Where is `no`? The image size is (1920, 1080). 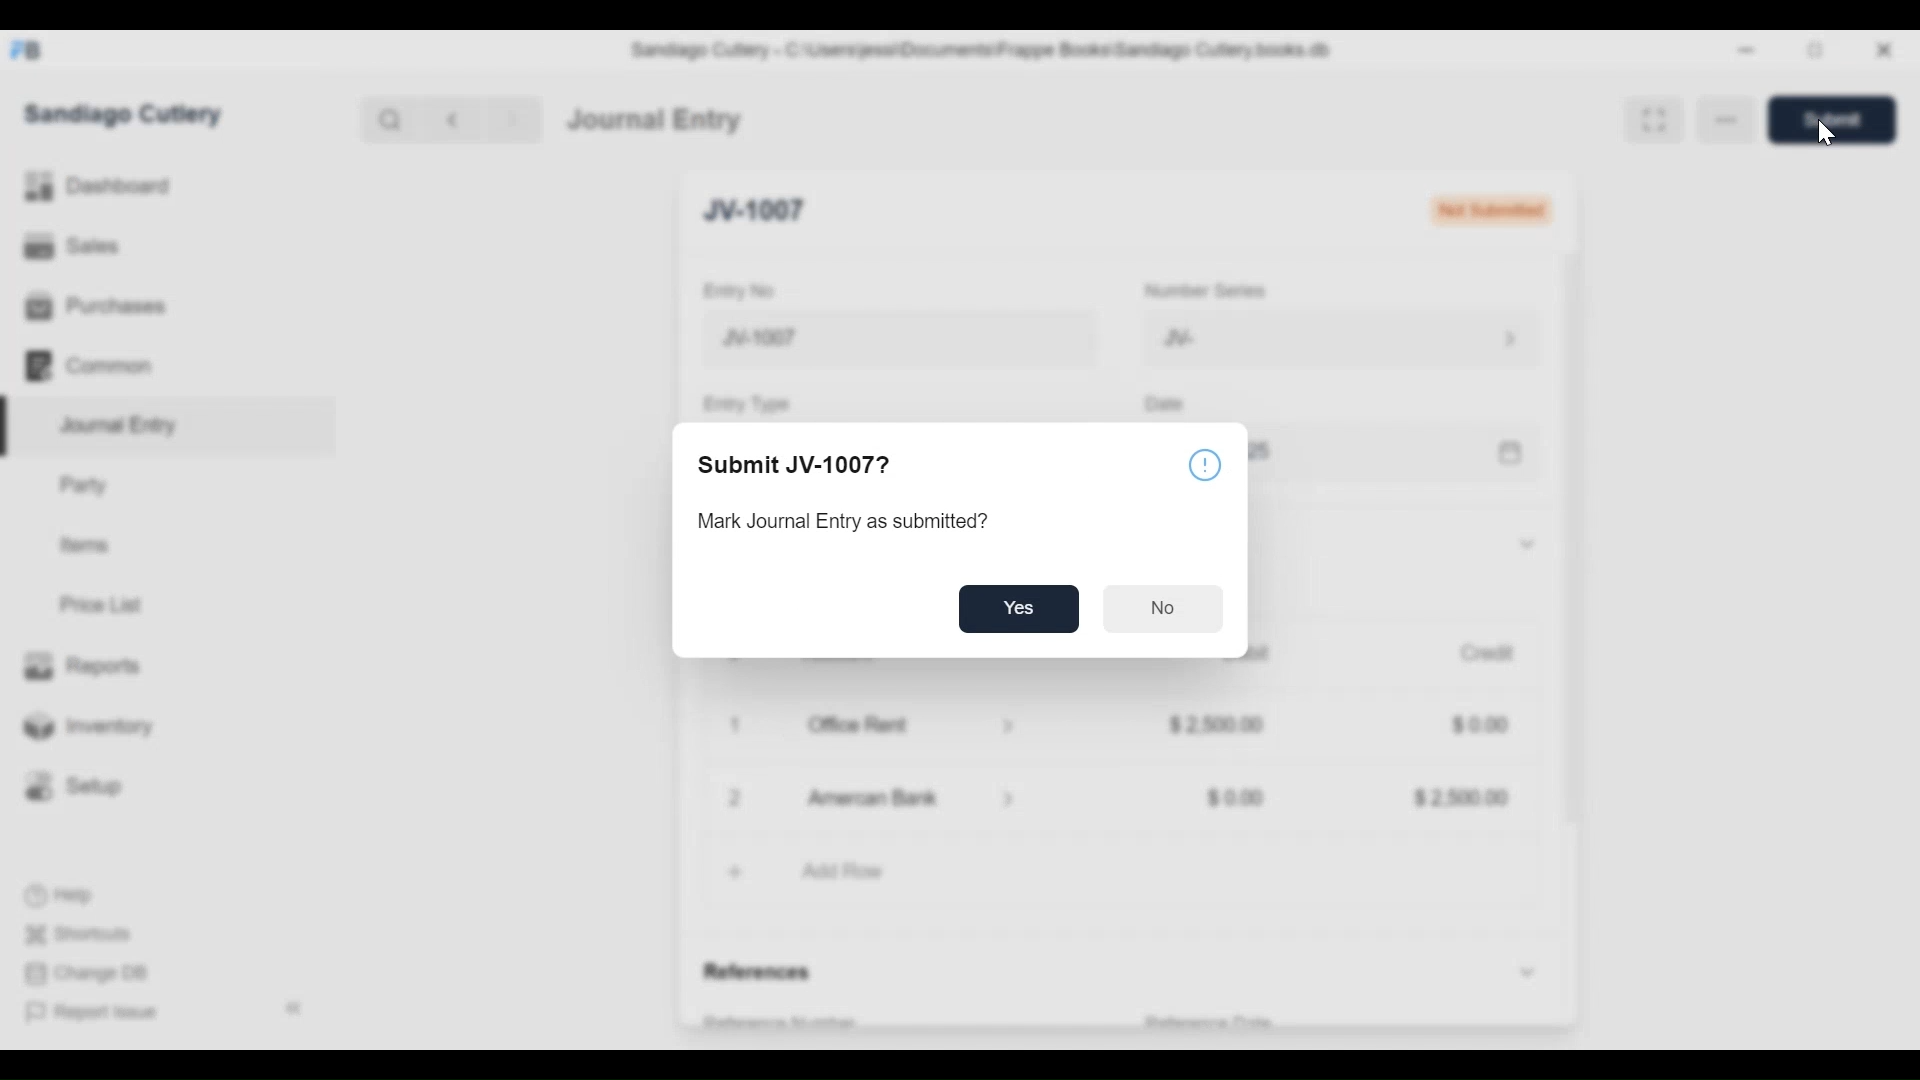 no is located at coordinates (1163, 609).